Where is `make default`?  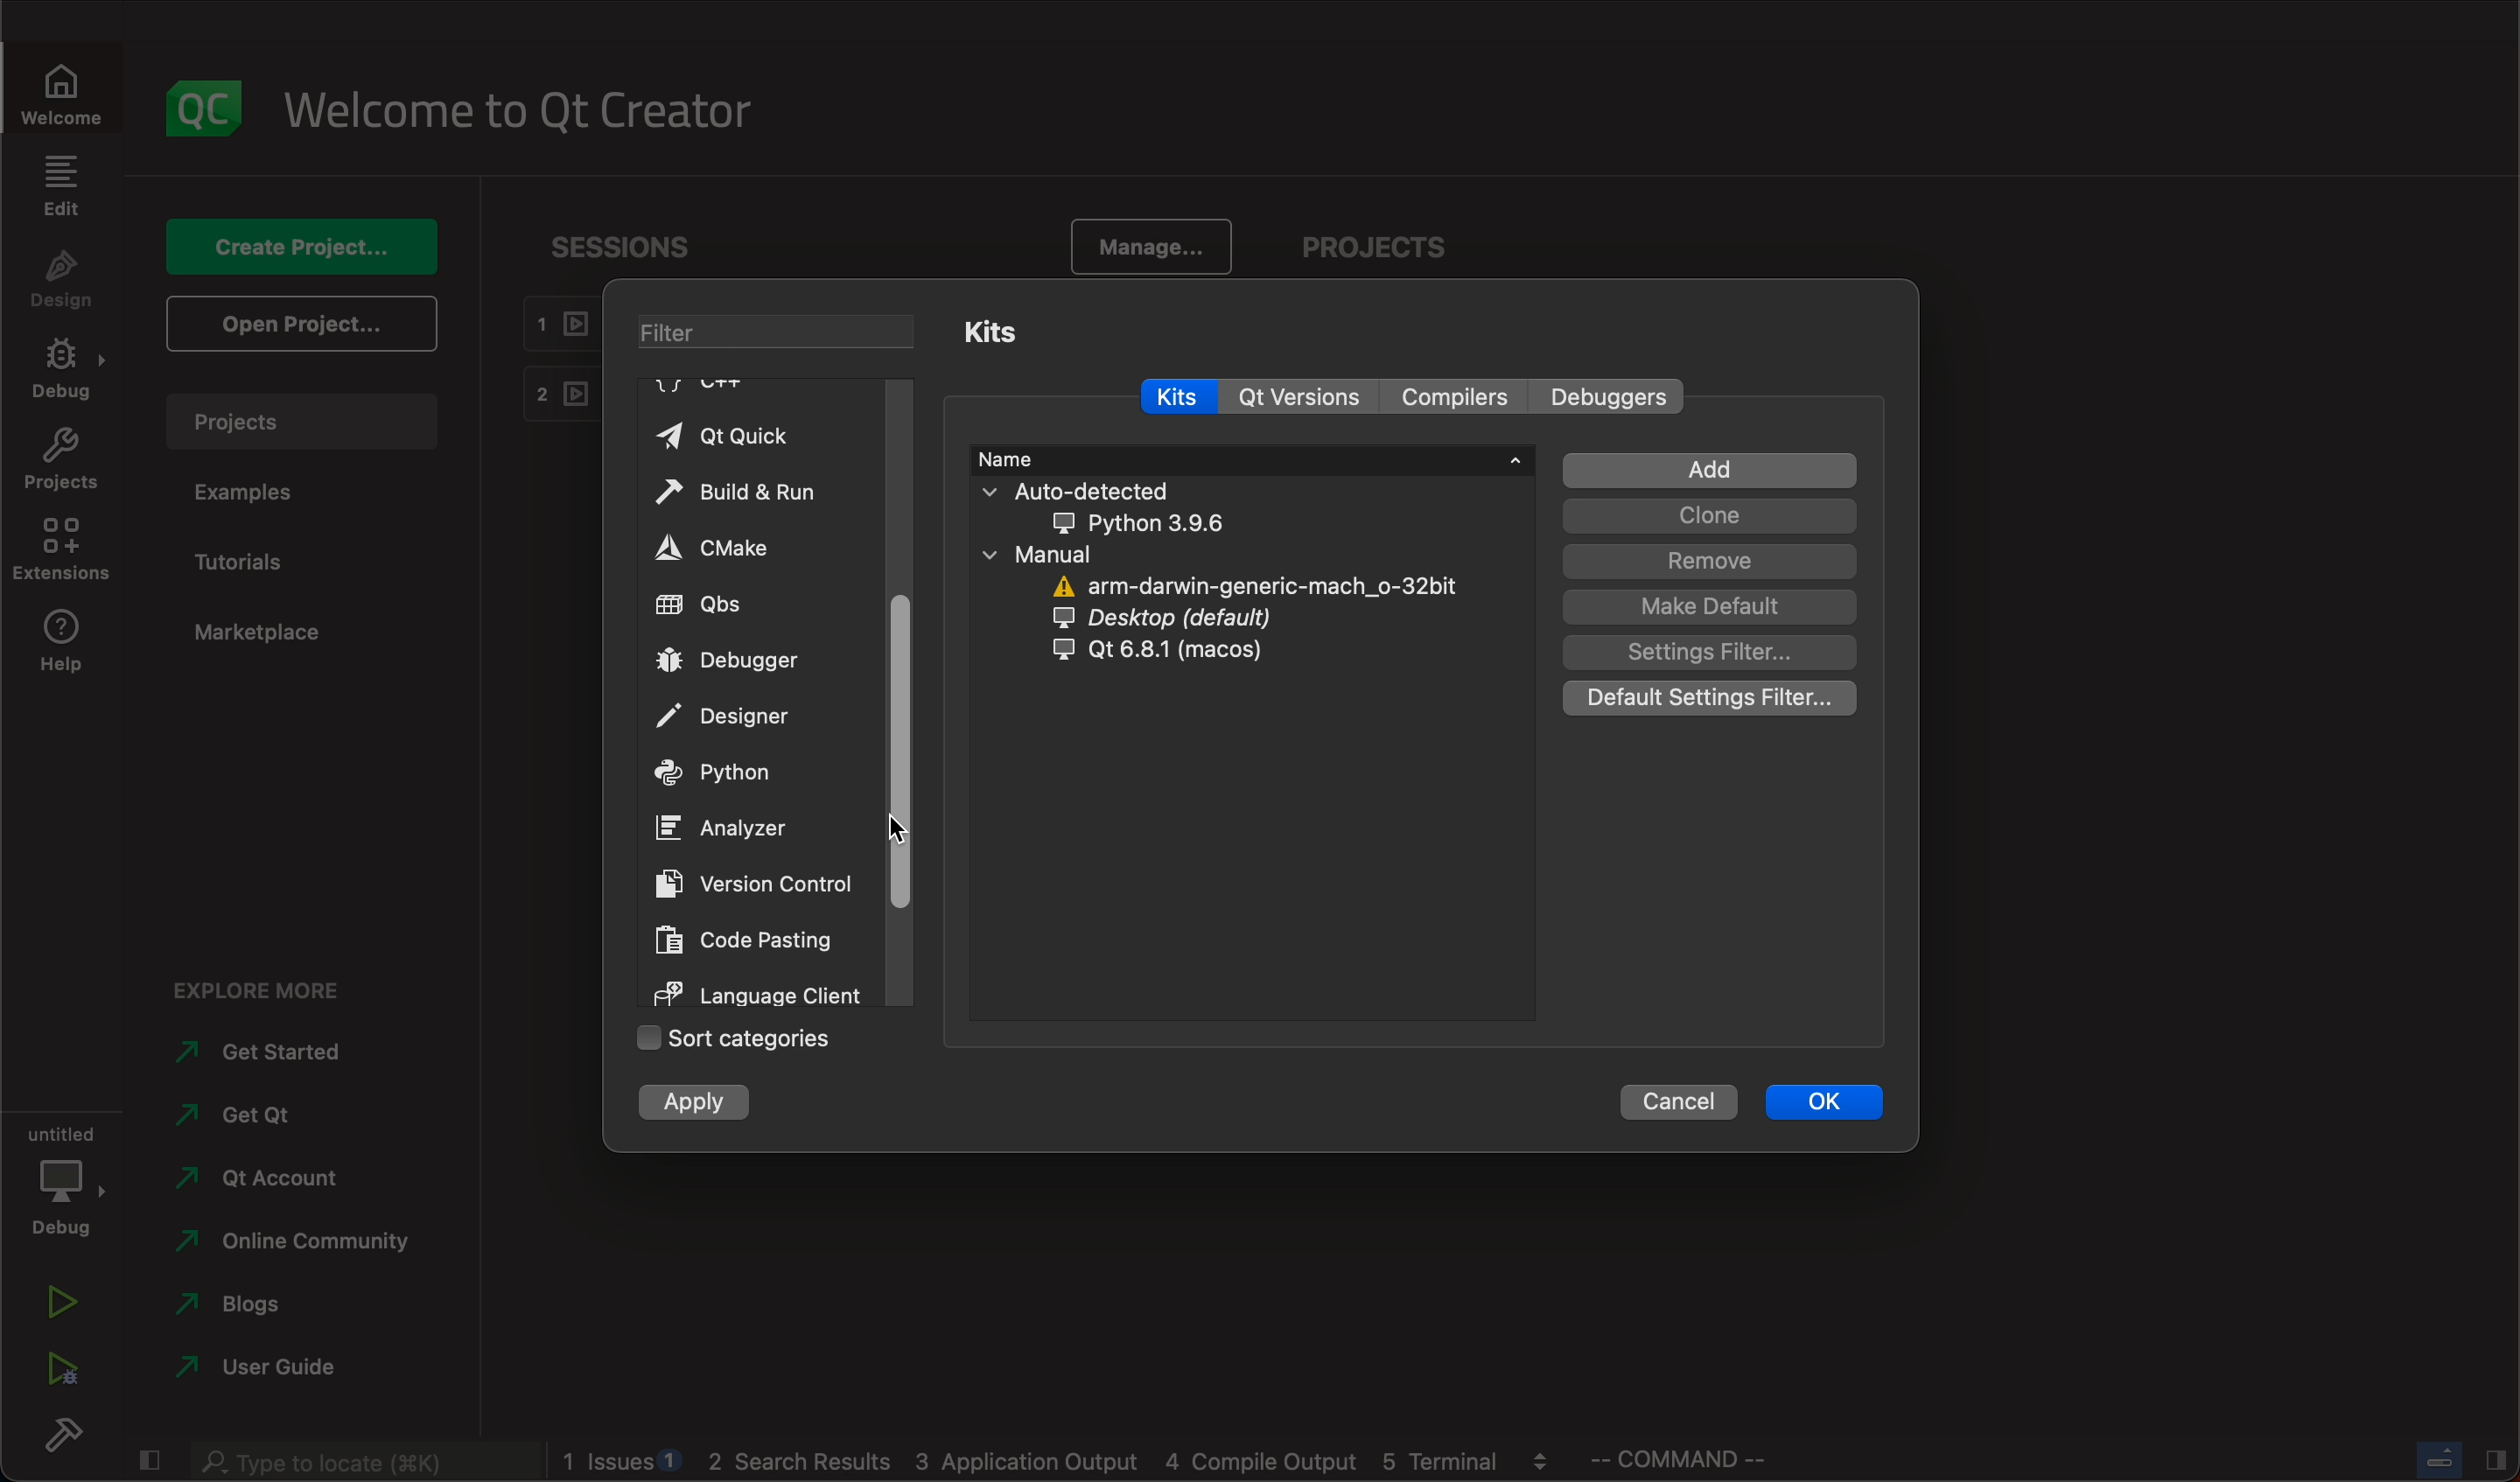
make default is located at coordinates (1716, 609).